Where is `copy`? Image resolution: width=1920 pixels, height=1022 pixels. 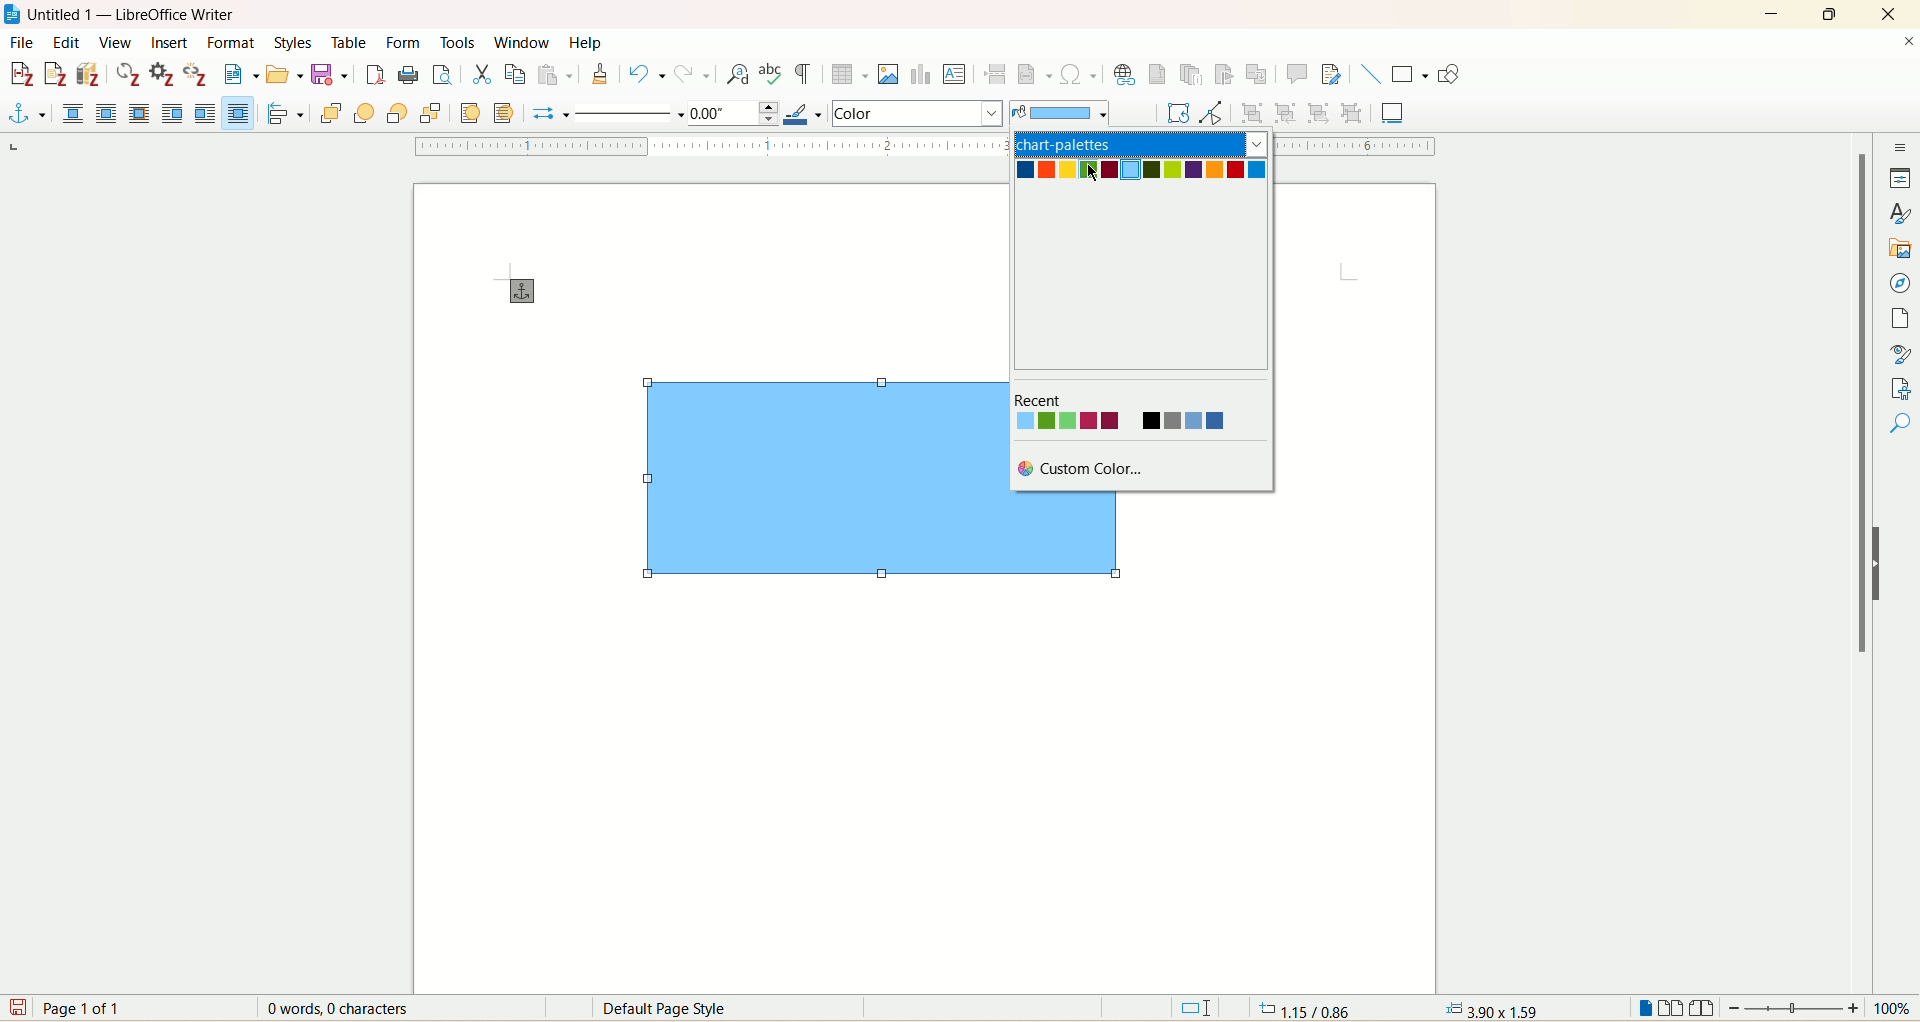 copy is located at coordinates (512, 74).